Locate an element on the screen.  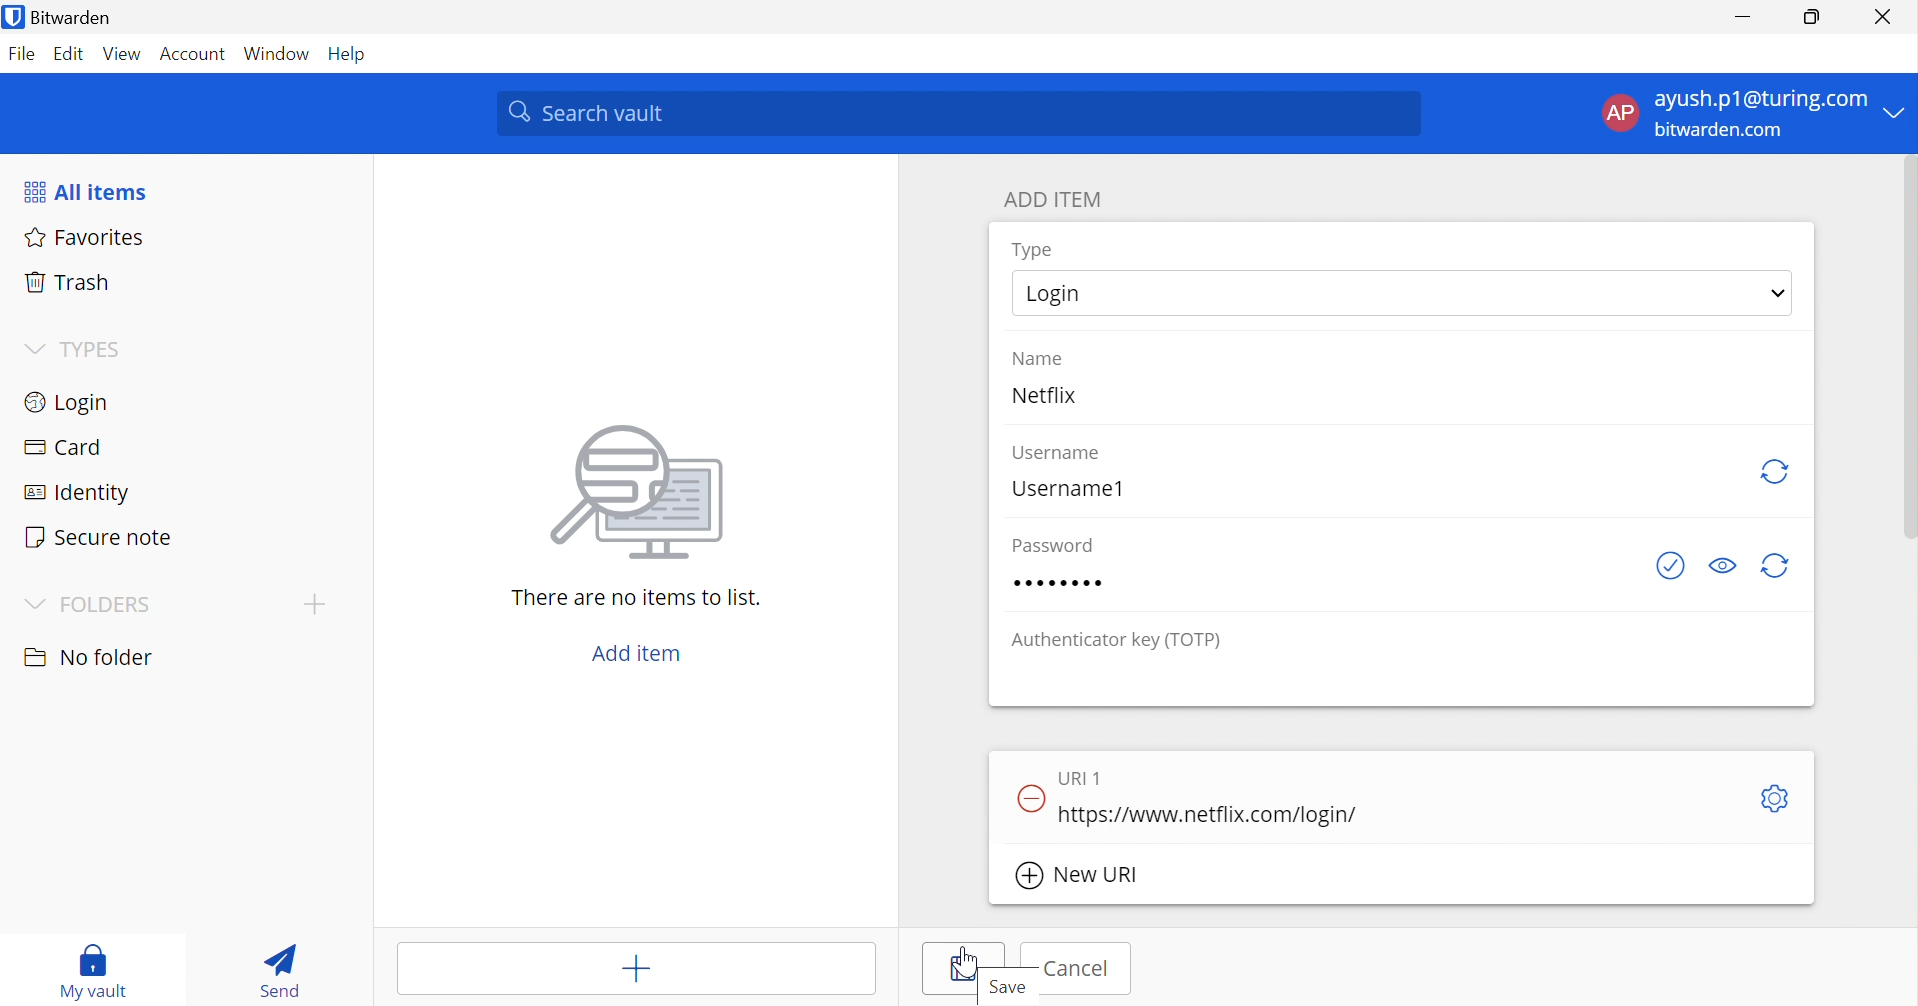
image is located at coordinates (629, 498).